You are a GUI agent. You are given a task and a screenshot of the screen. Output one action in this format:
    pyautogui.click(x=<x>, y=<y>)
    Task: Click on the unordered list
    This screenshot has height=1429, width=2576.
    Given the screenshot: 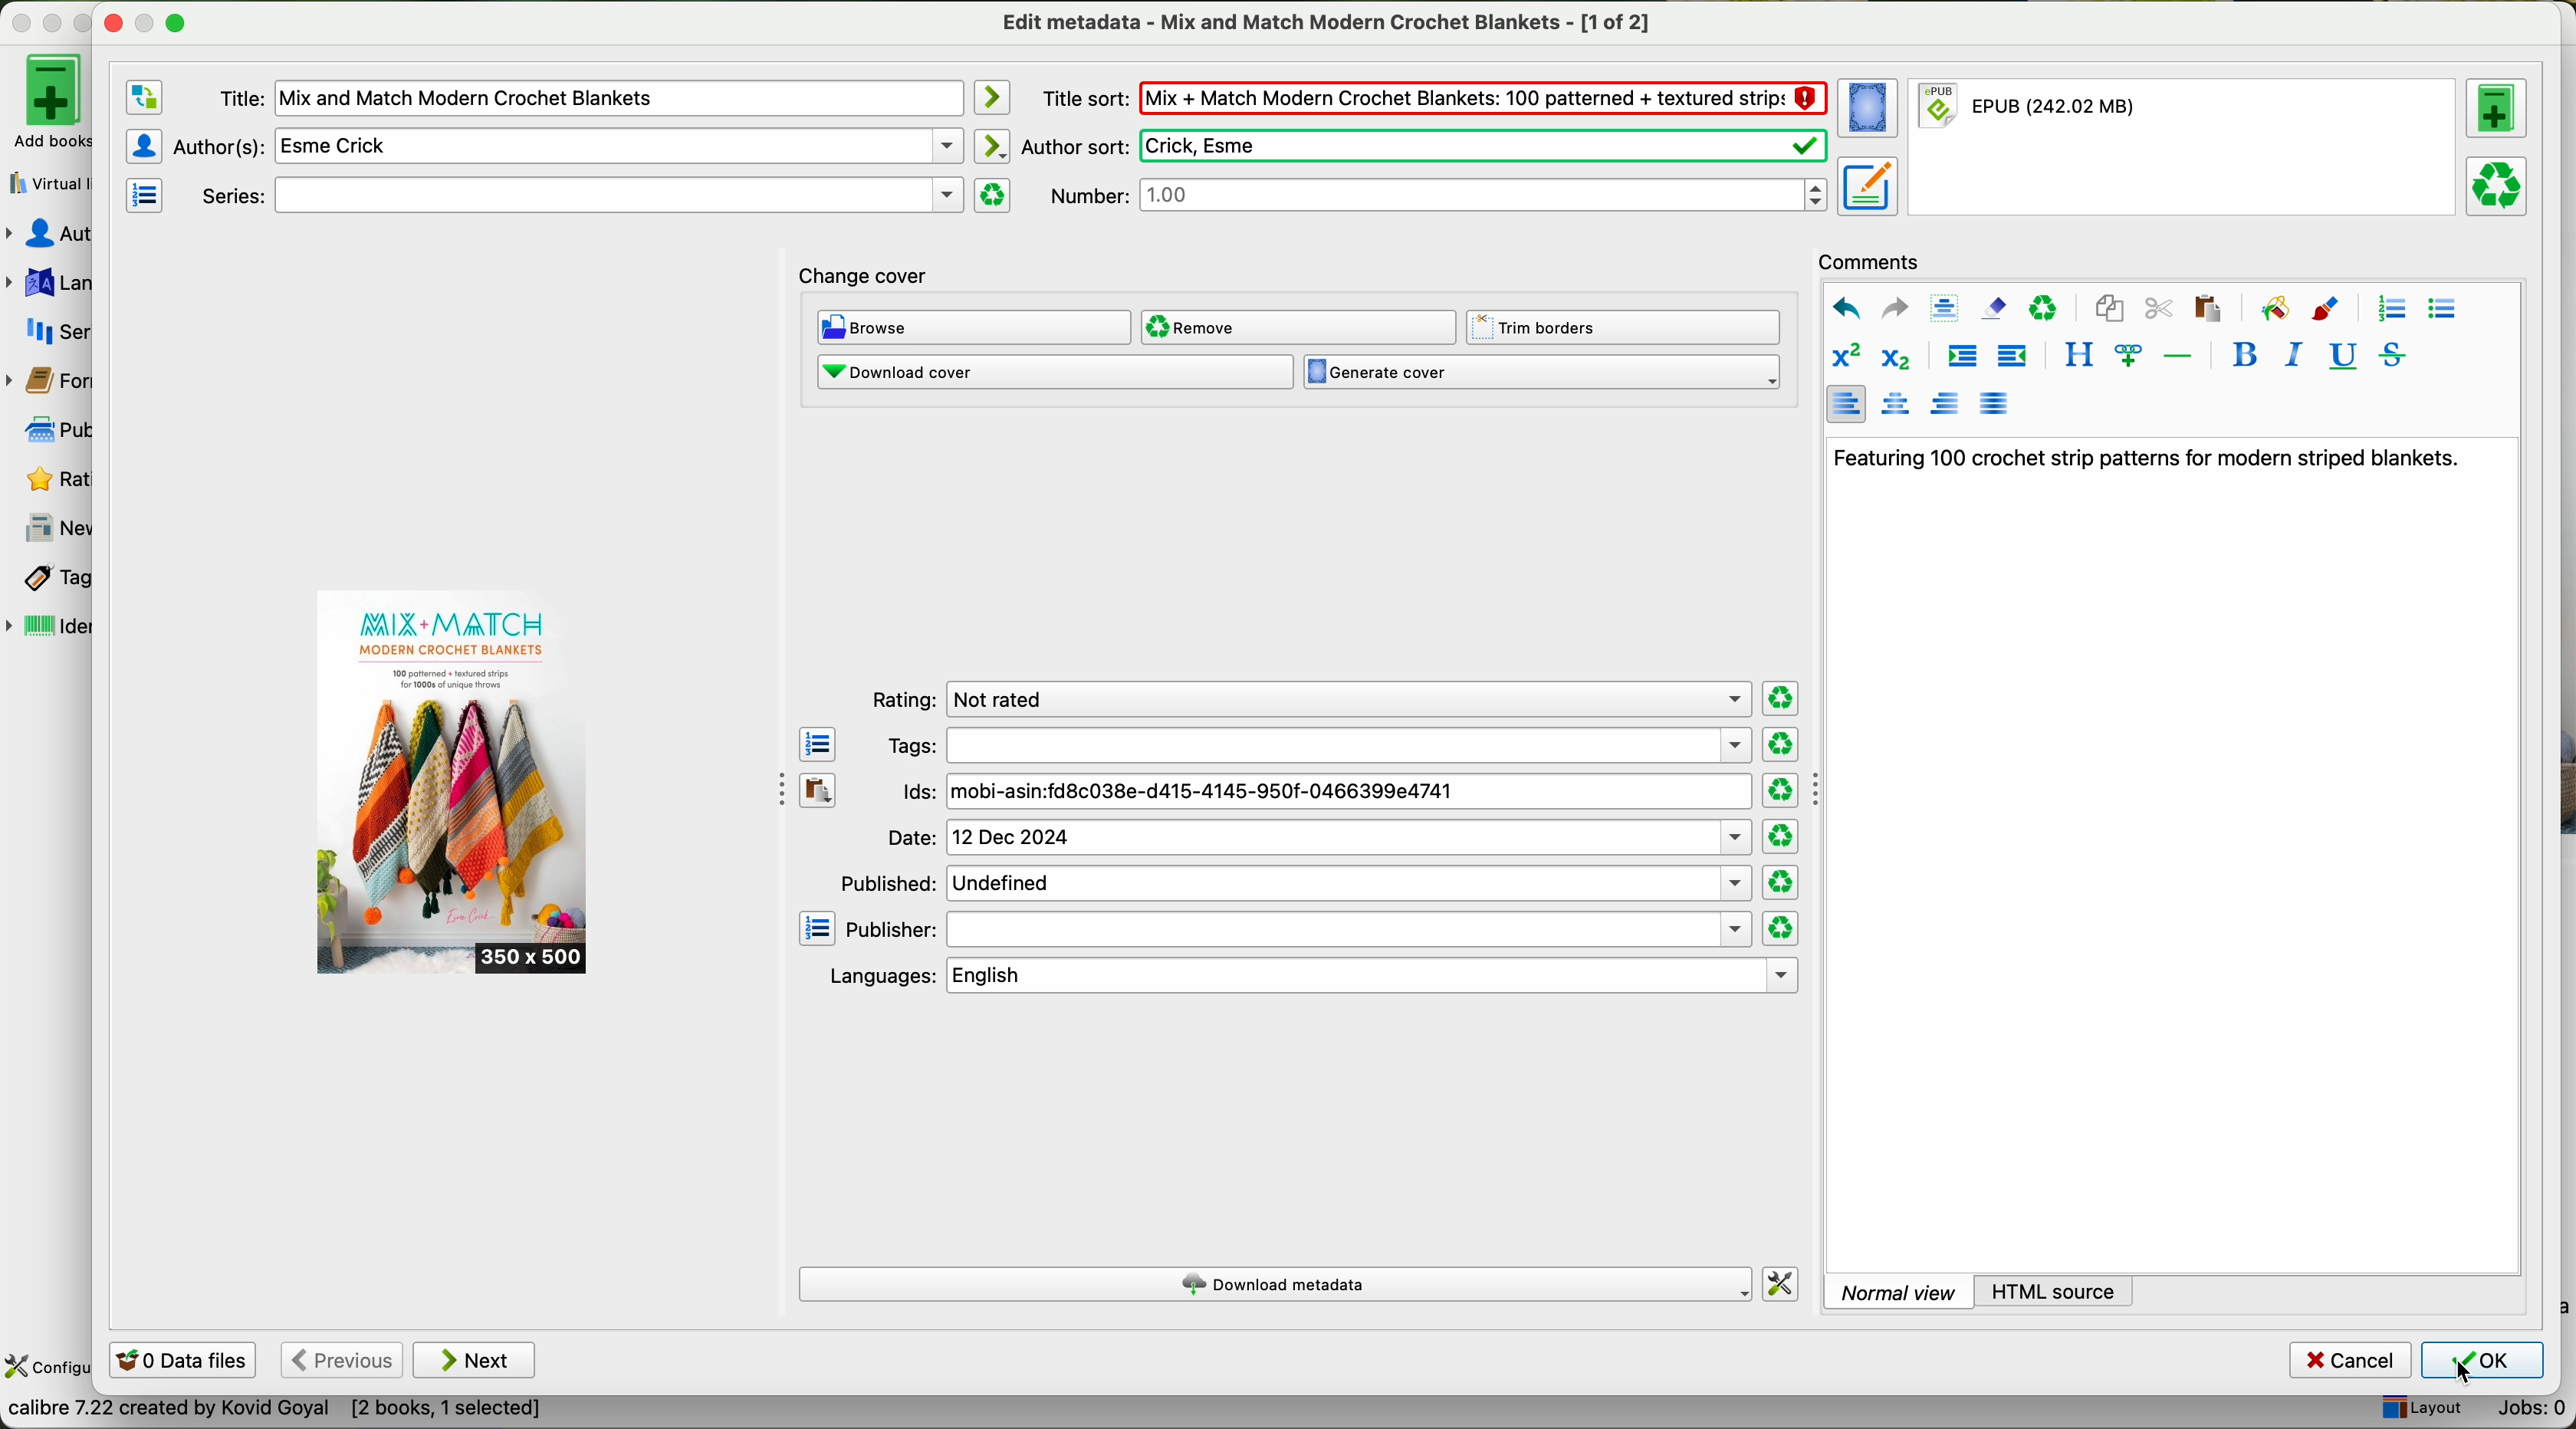 What is the action you would take?
    pyautogui.click(x=2441, y=310)
    